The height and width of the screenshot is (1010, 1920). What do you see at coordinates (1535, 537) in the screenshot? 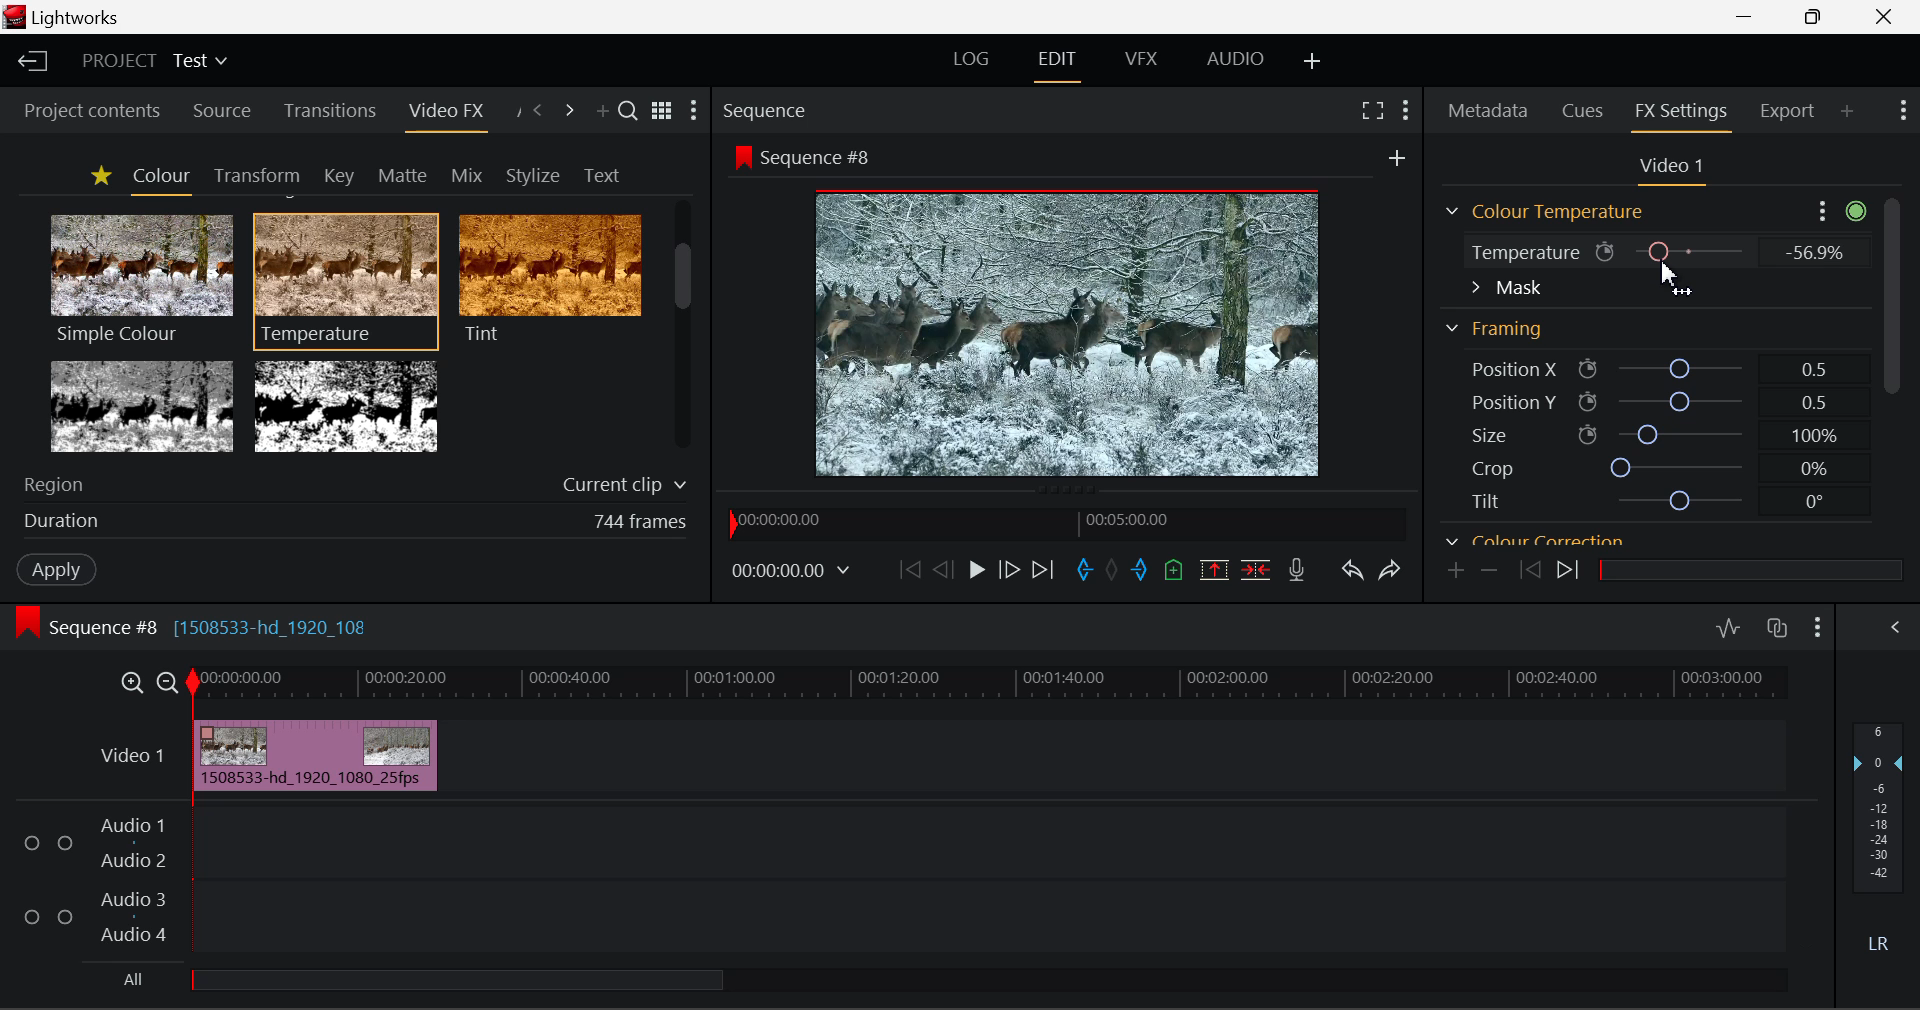
I see `Colour correction` at bounding box center [1535, 537].